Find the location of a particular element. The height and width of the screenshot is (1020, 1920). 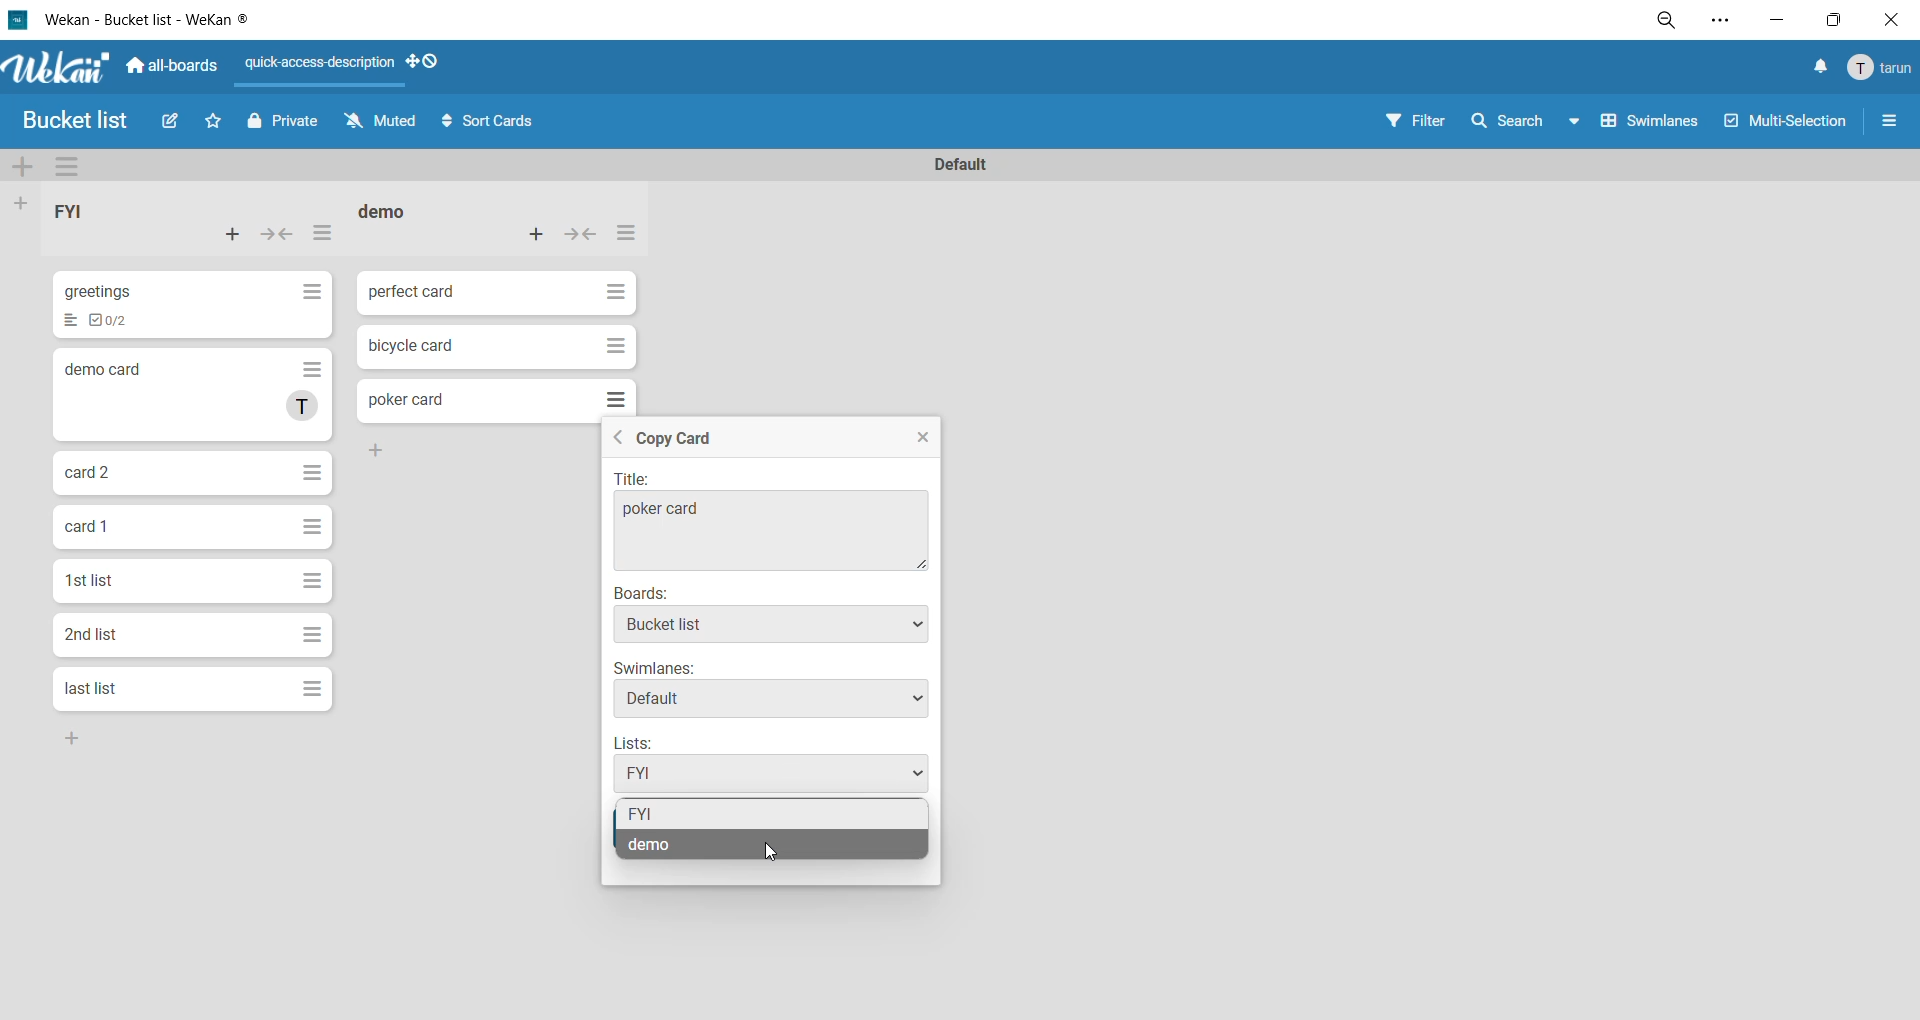

all boards is located at coordinates (173, 63).